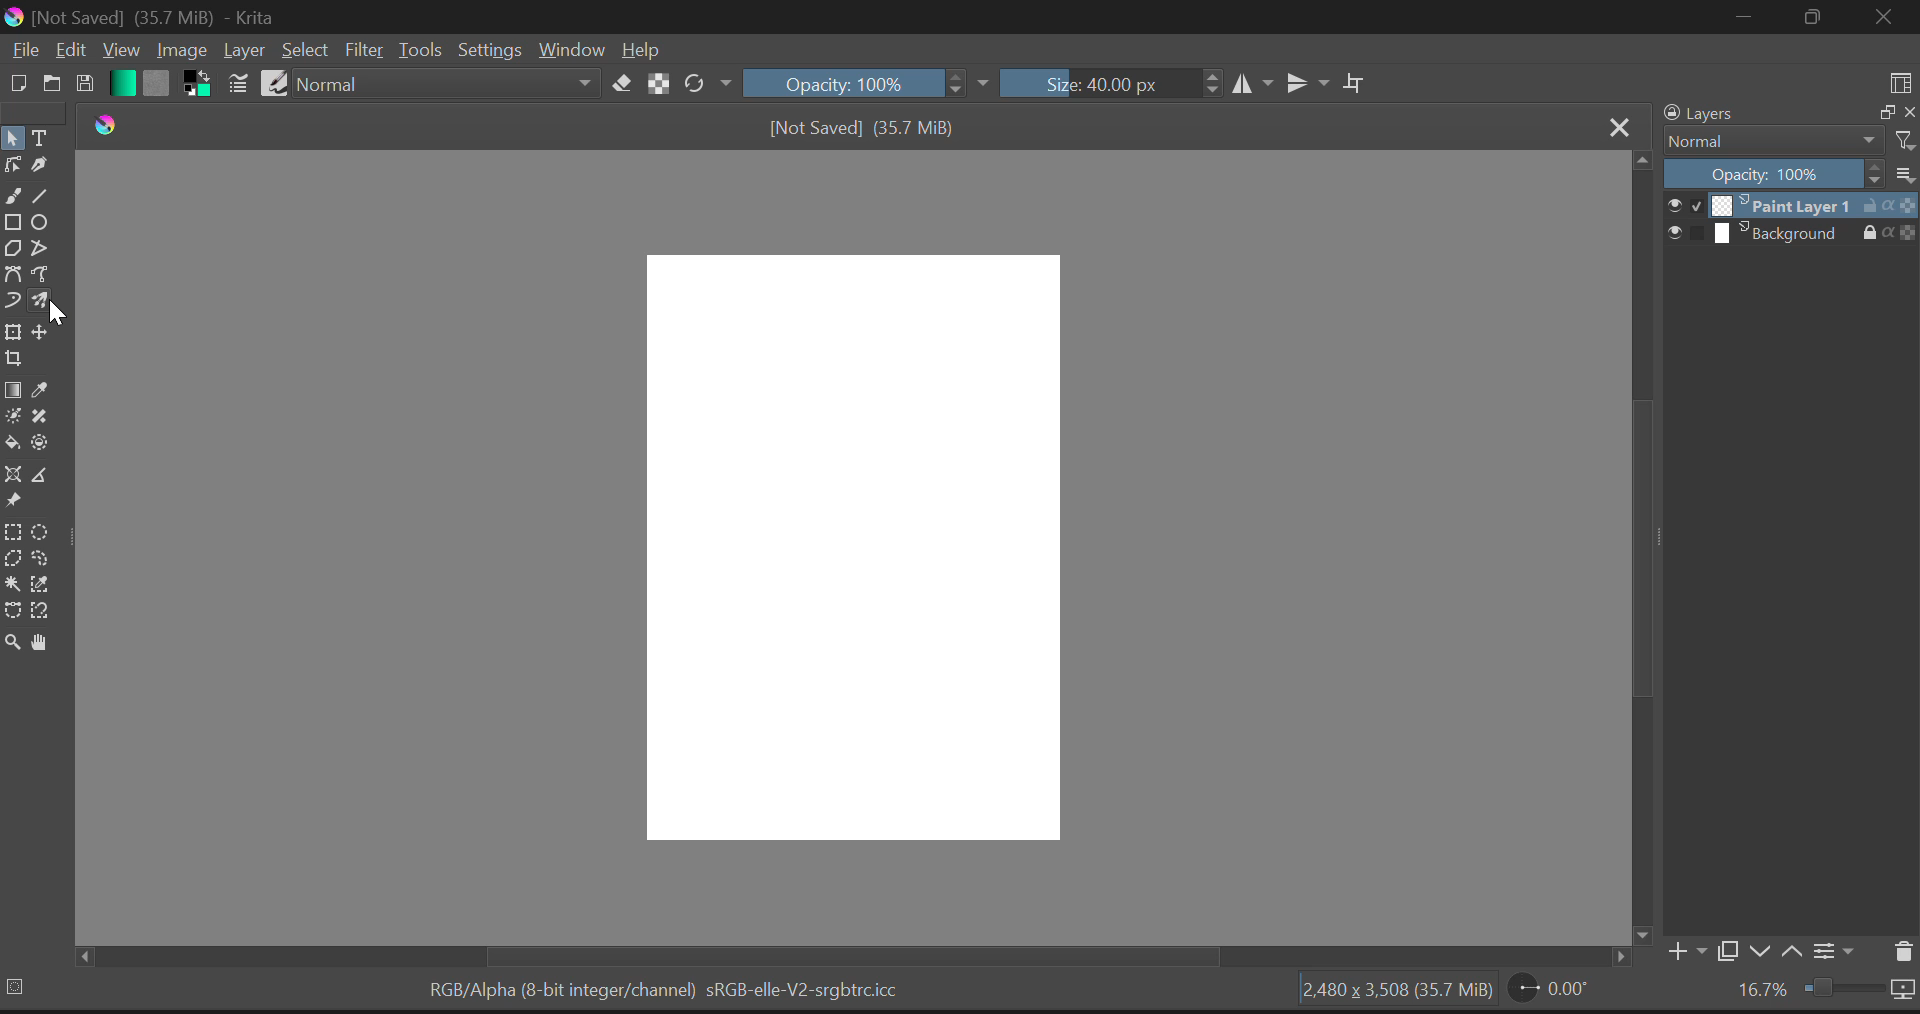 The height and width of the screenshot is (1014, 1920). What do you see at coordinates (854, 549) in the screenshot?
I see `Blank Workspace` at bounding box center [854, 549].